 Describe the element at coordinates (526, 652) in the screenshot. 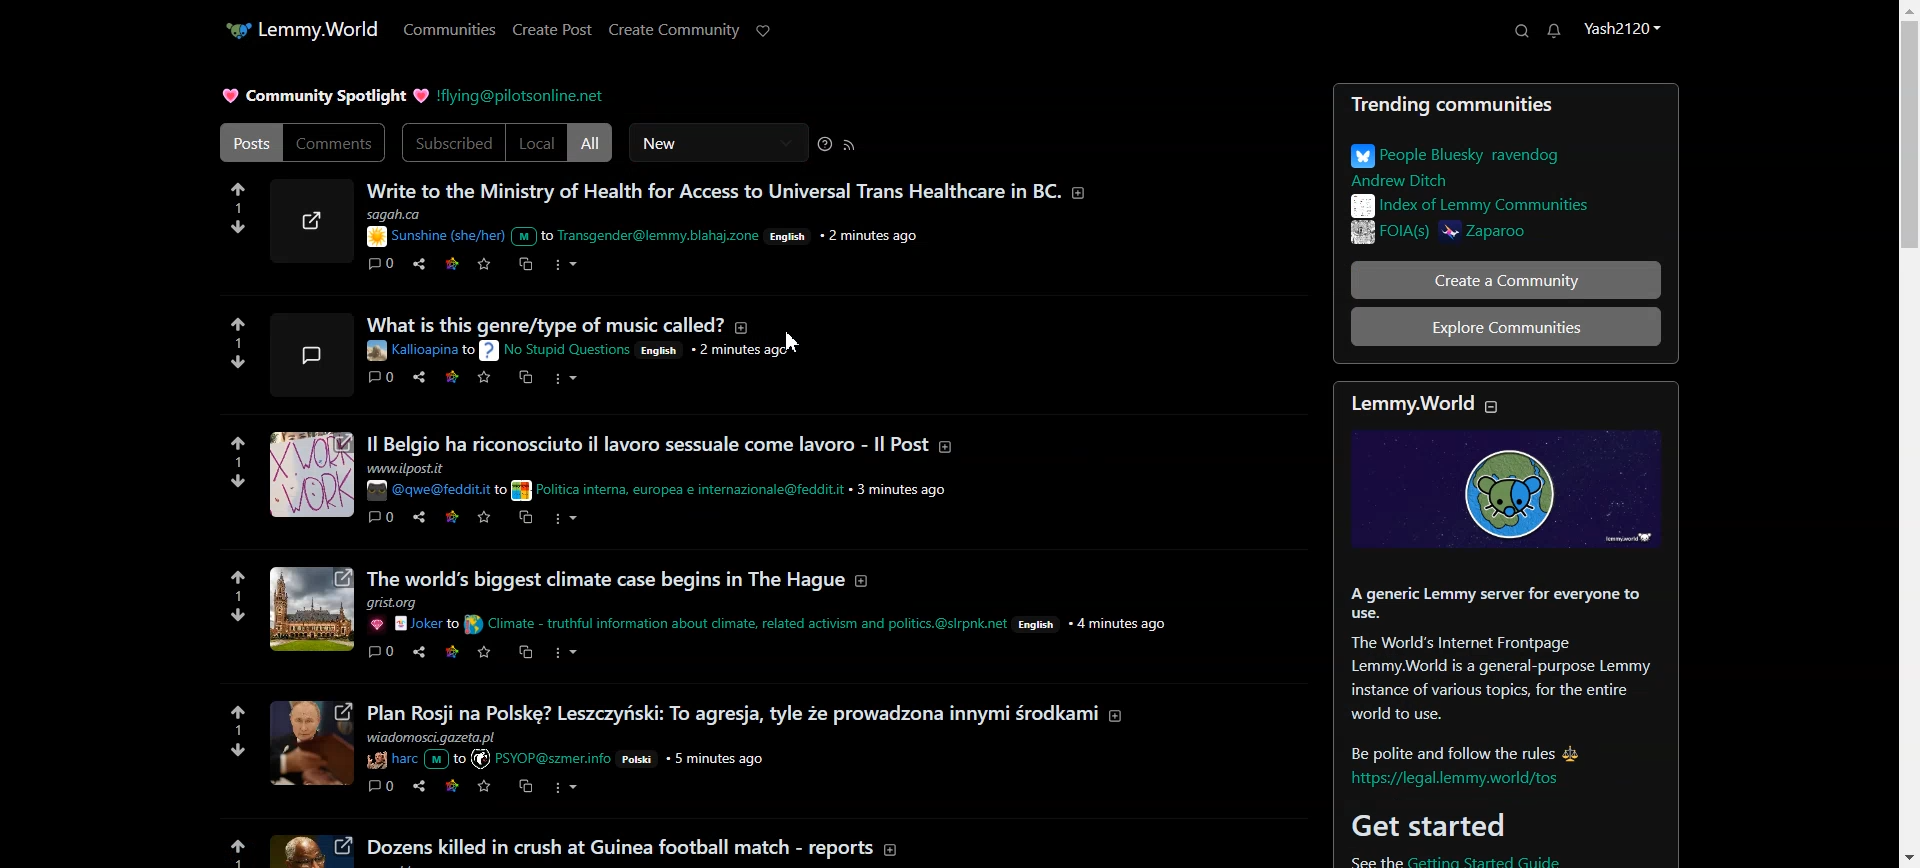

I see `copy` at that location.